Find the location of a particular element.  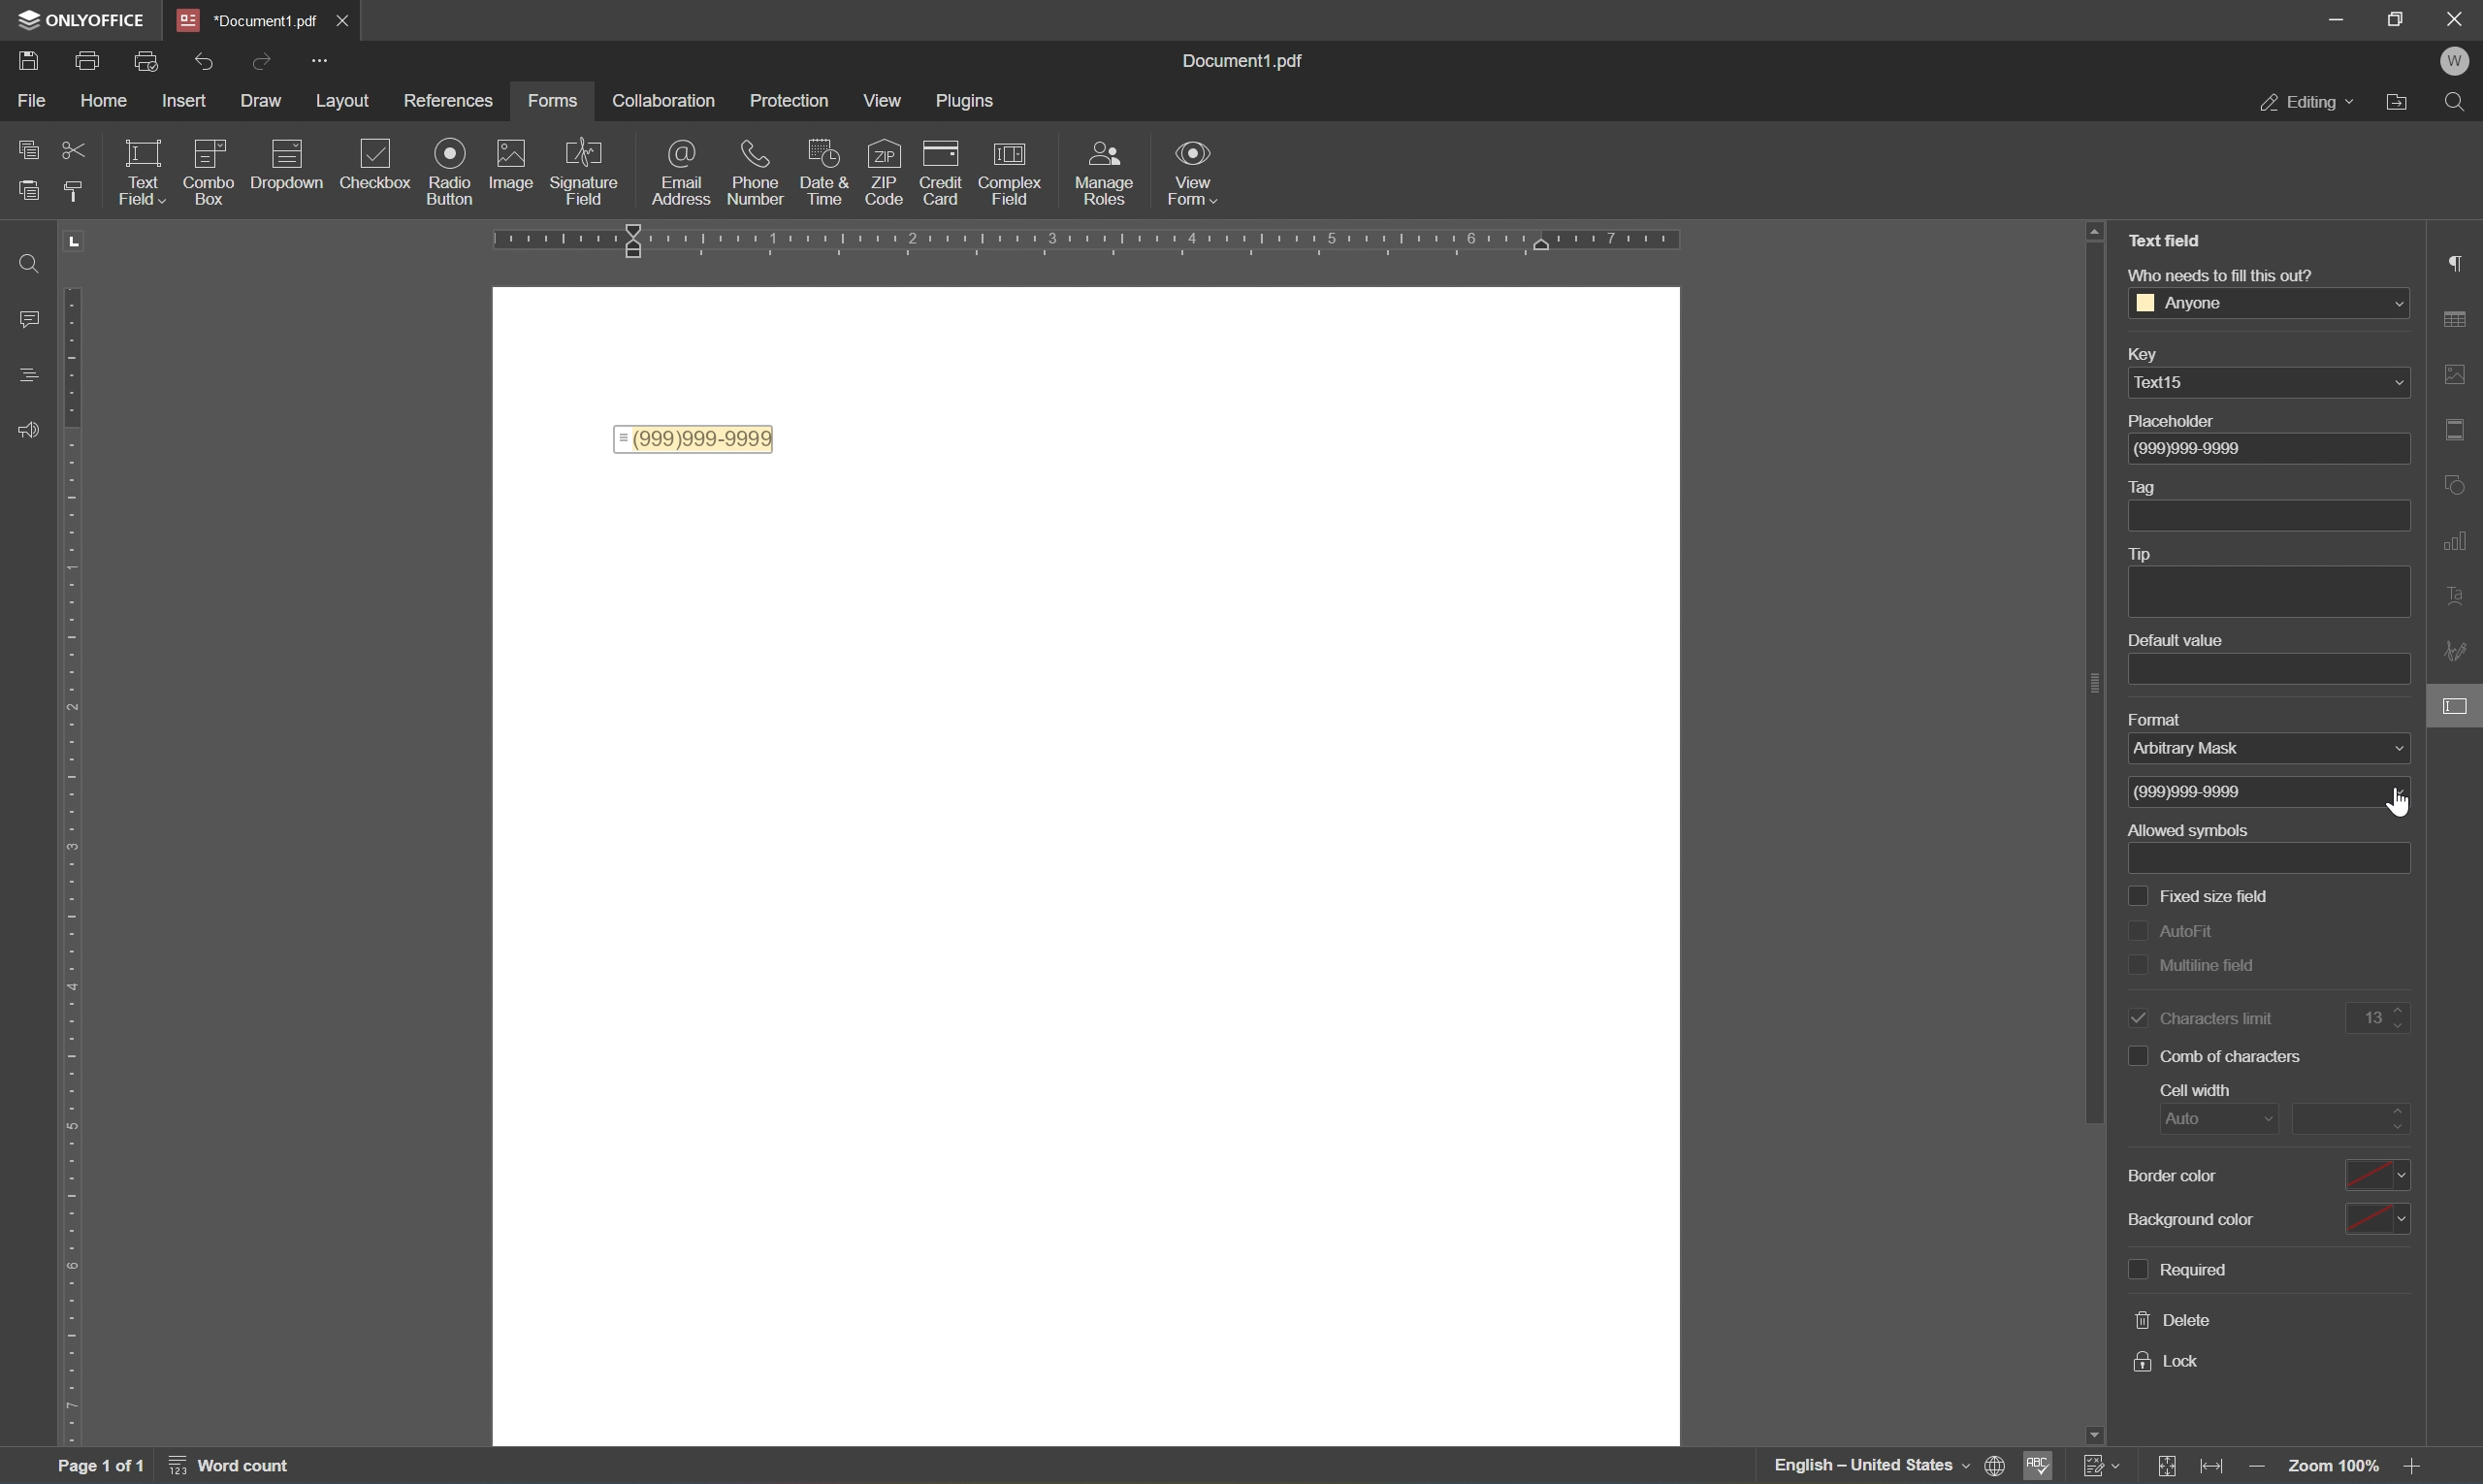

allowed symbol is located at coordinates (2190, 831).